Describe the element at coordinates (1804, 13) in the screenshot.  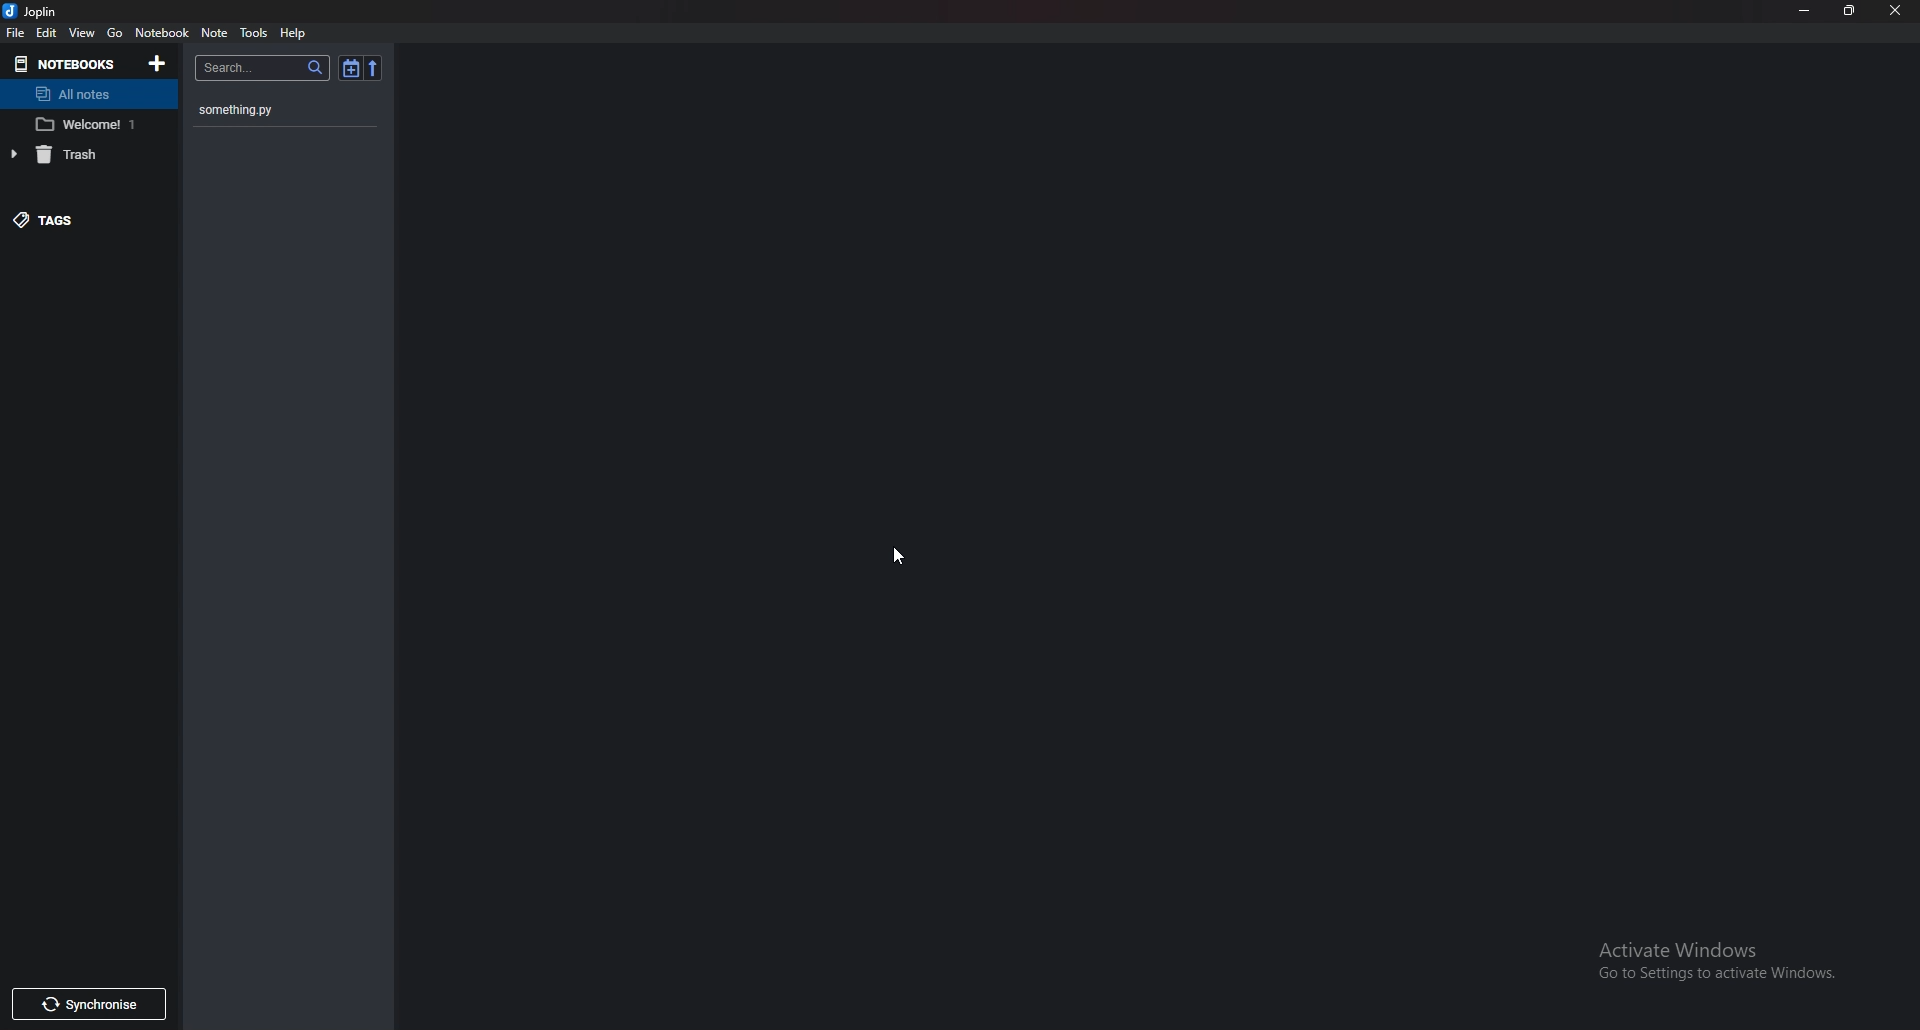
I see `minimize` at that location.